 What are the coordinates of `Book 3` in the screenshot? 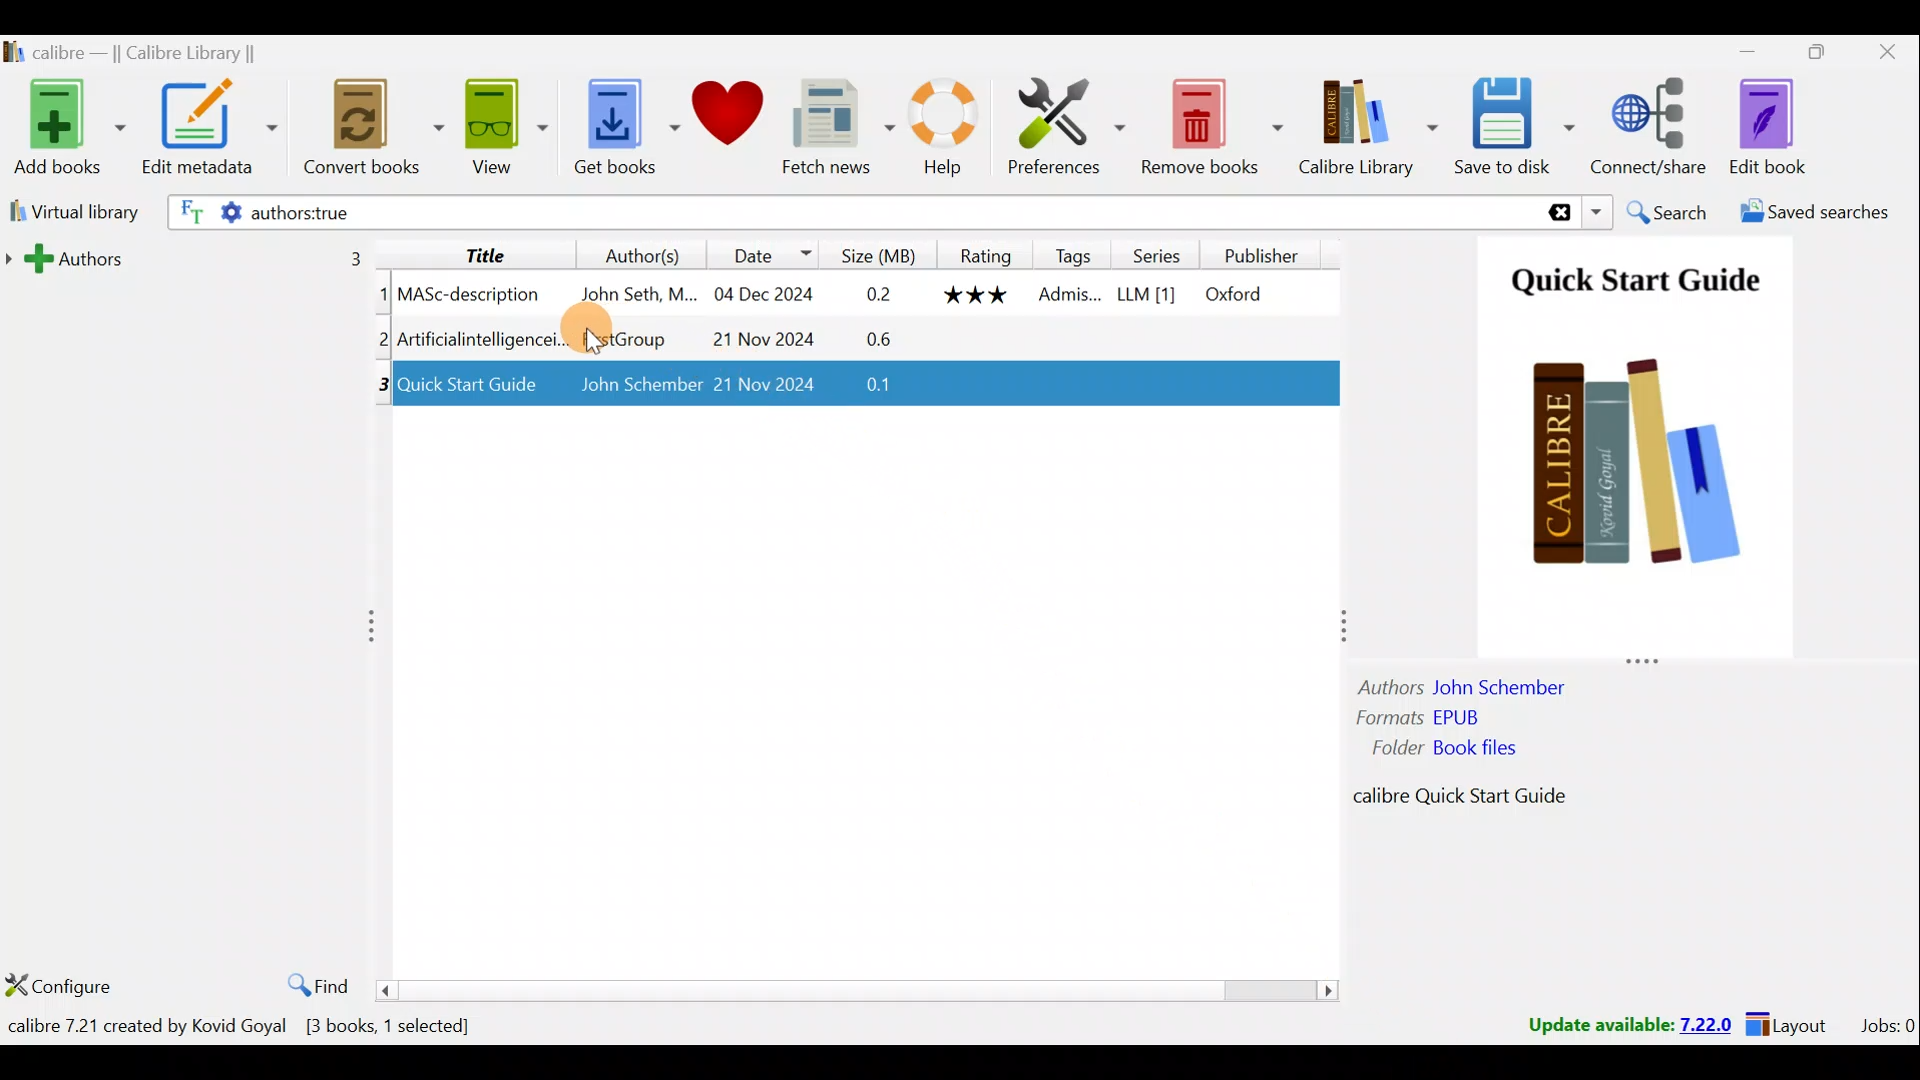 It's located at (861, 387).